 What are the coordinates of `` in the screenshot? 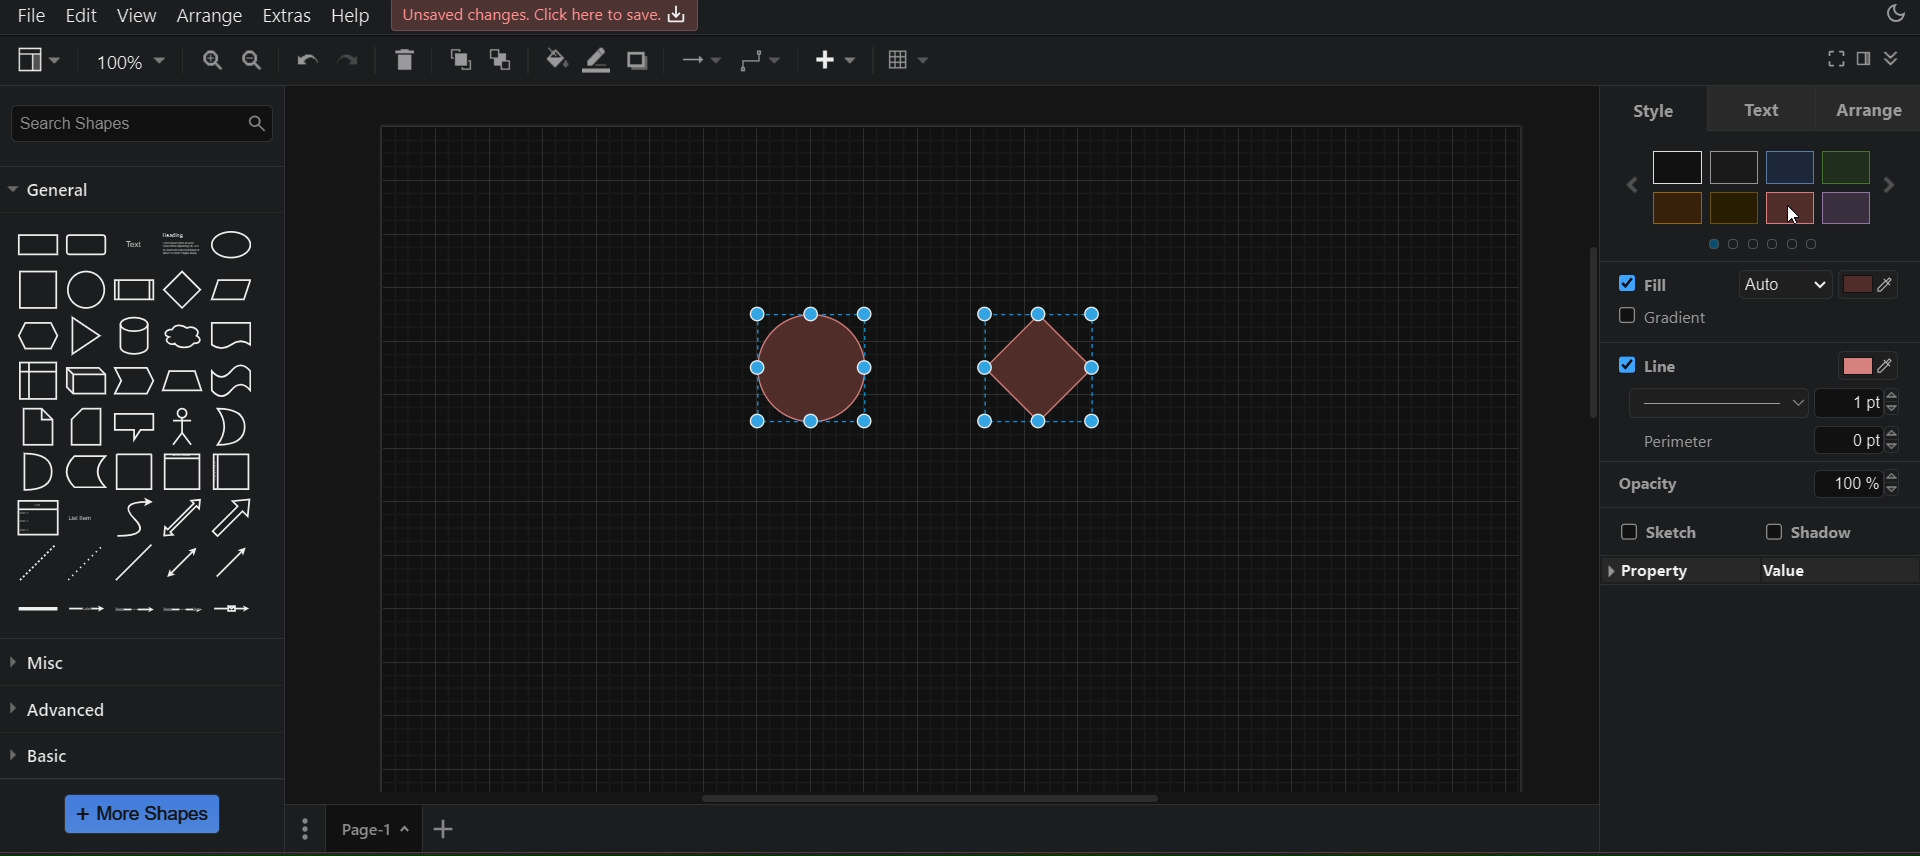 It's located at (1629, 187).